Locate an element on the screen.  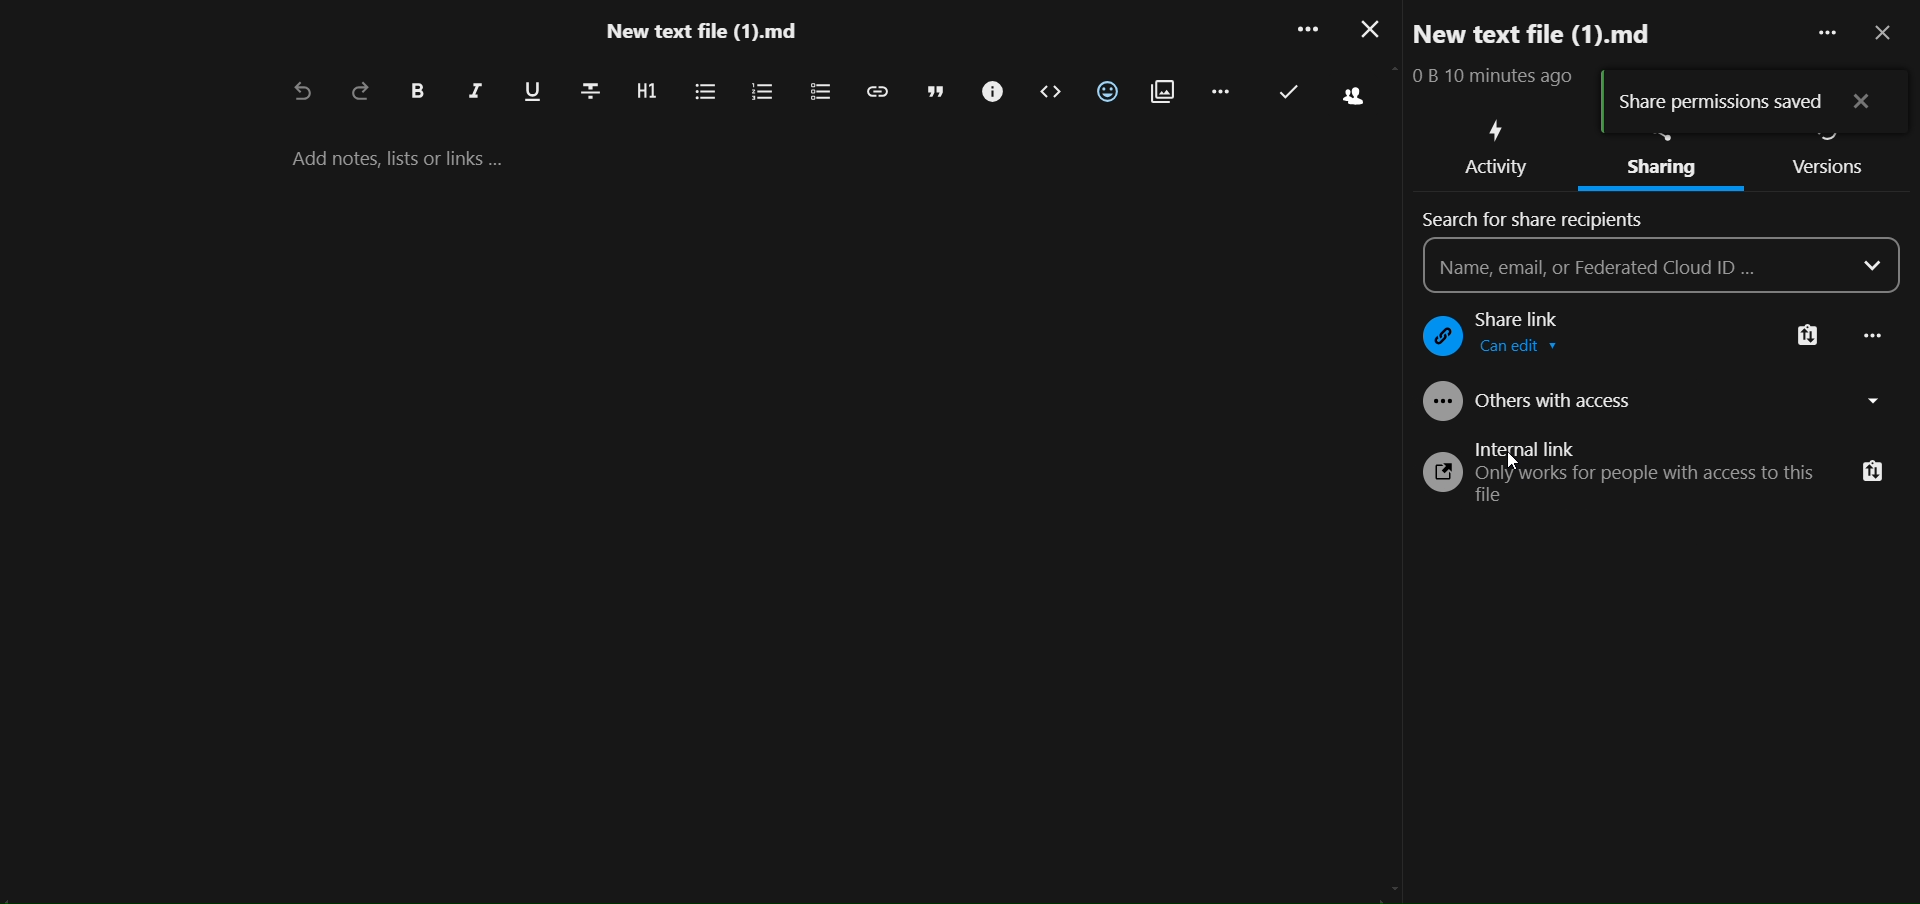
cursor is located at coordinates (1517, 462).